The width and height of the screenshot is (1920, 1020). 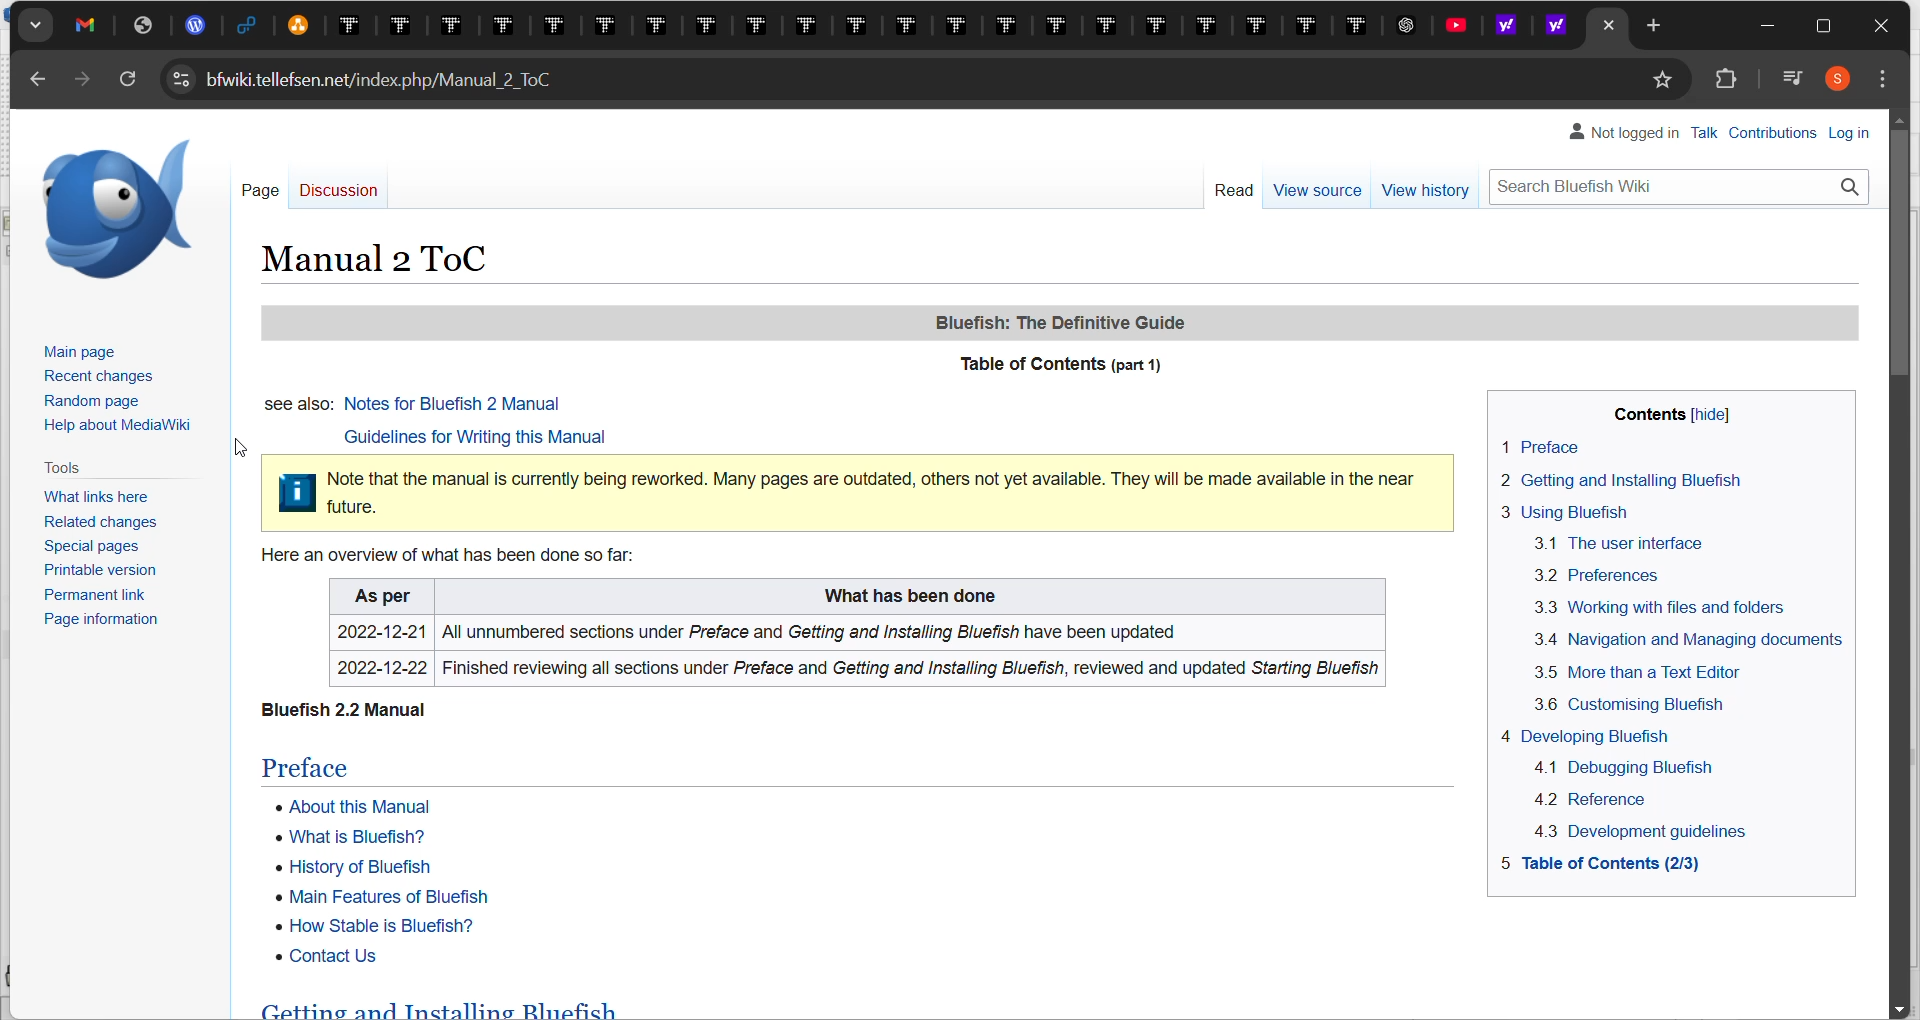 I want to click on information from user manual, so click(x=1059, y=623).